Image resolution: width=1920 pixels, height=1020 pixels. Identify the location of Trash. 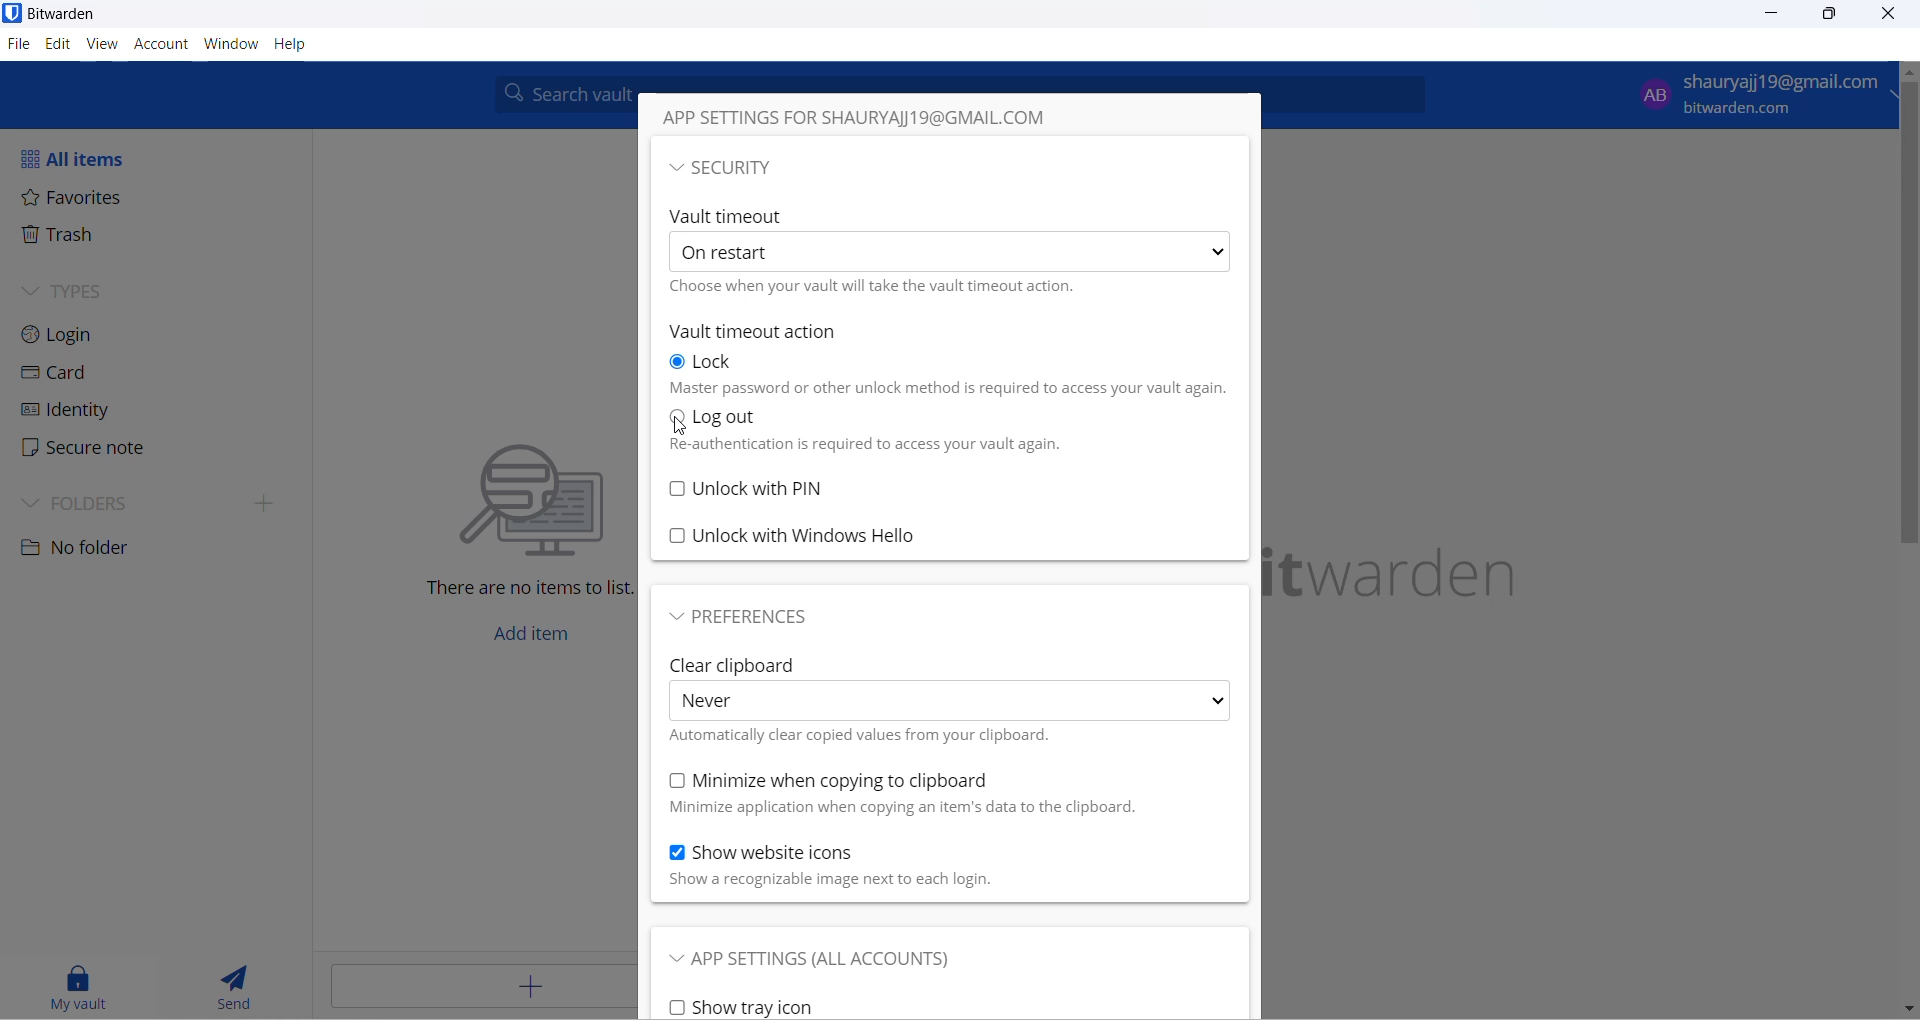
(78, 240).